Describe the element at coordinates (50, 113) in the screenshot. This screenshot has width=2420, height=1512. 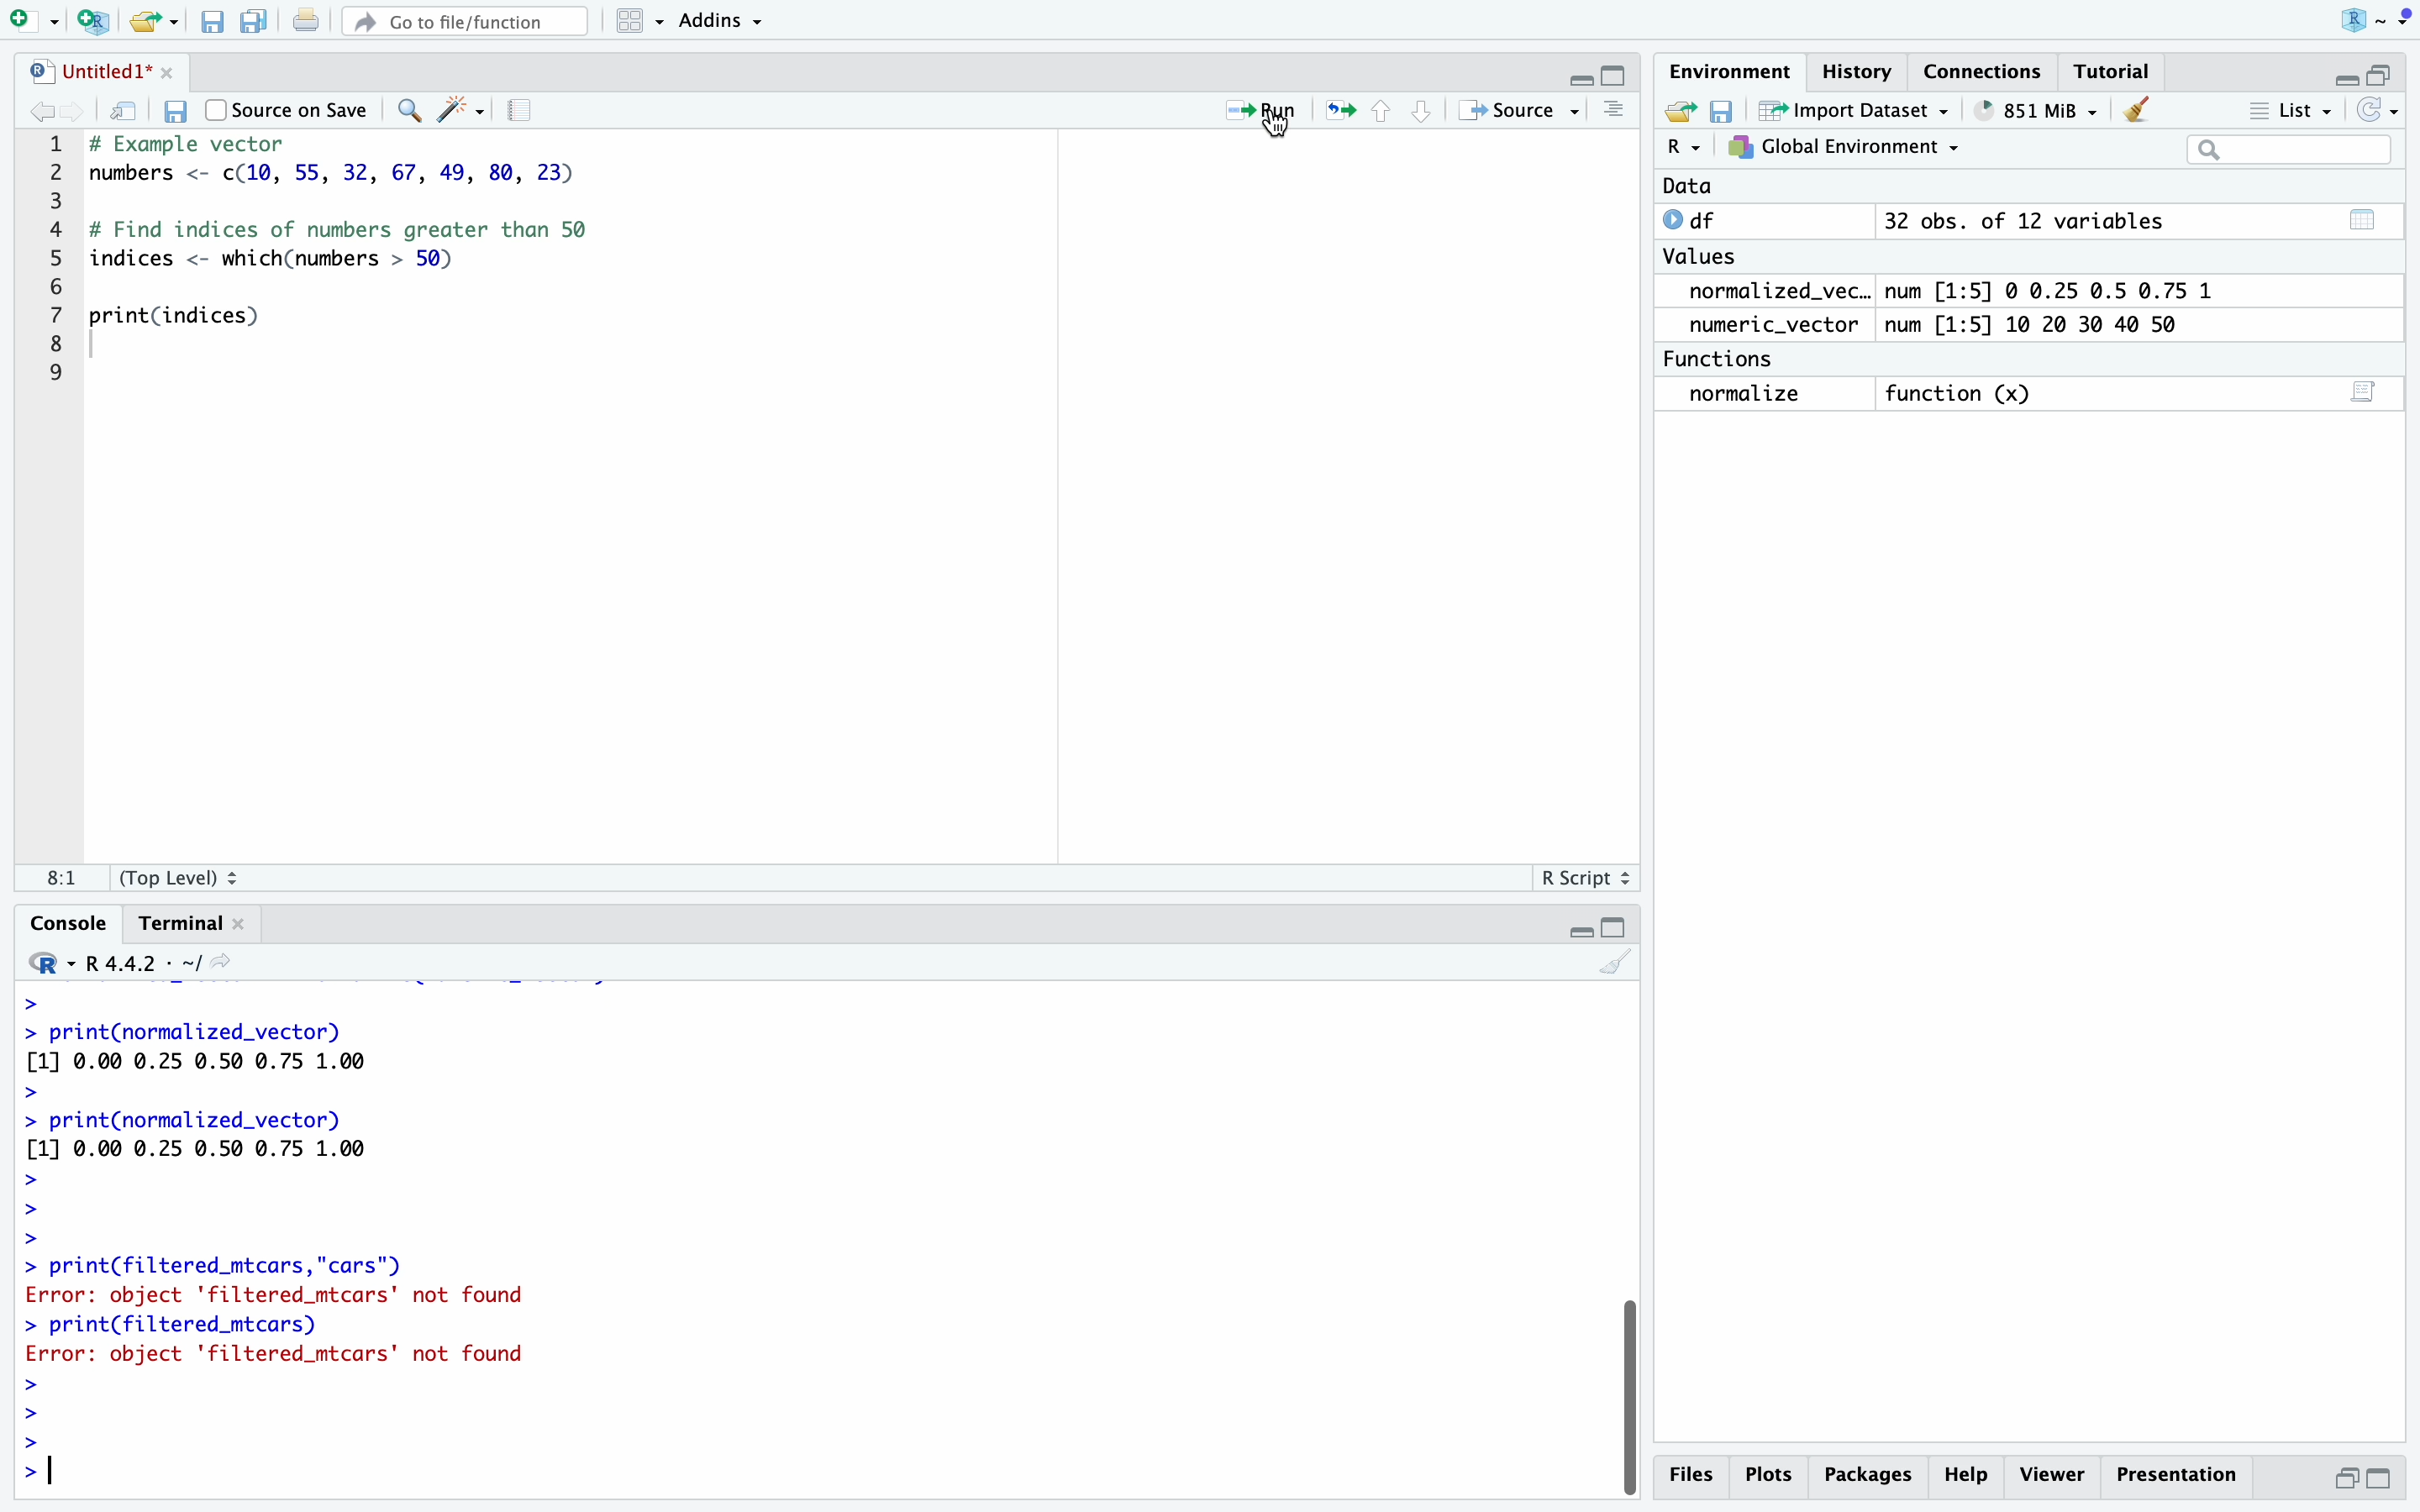
I see `go back` at that location.